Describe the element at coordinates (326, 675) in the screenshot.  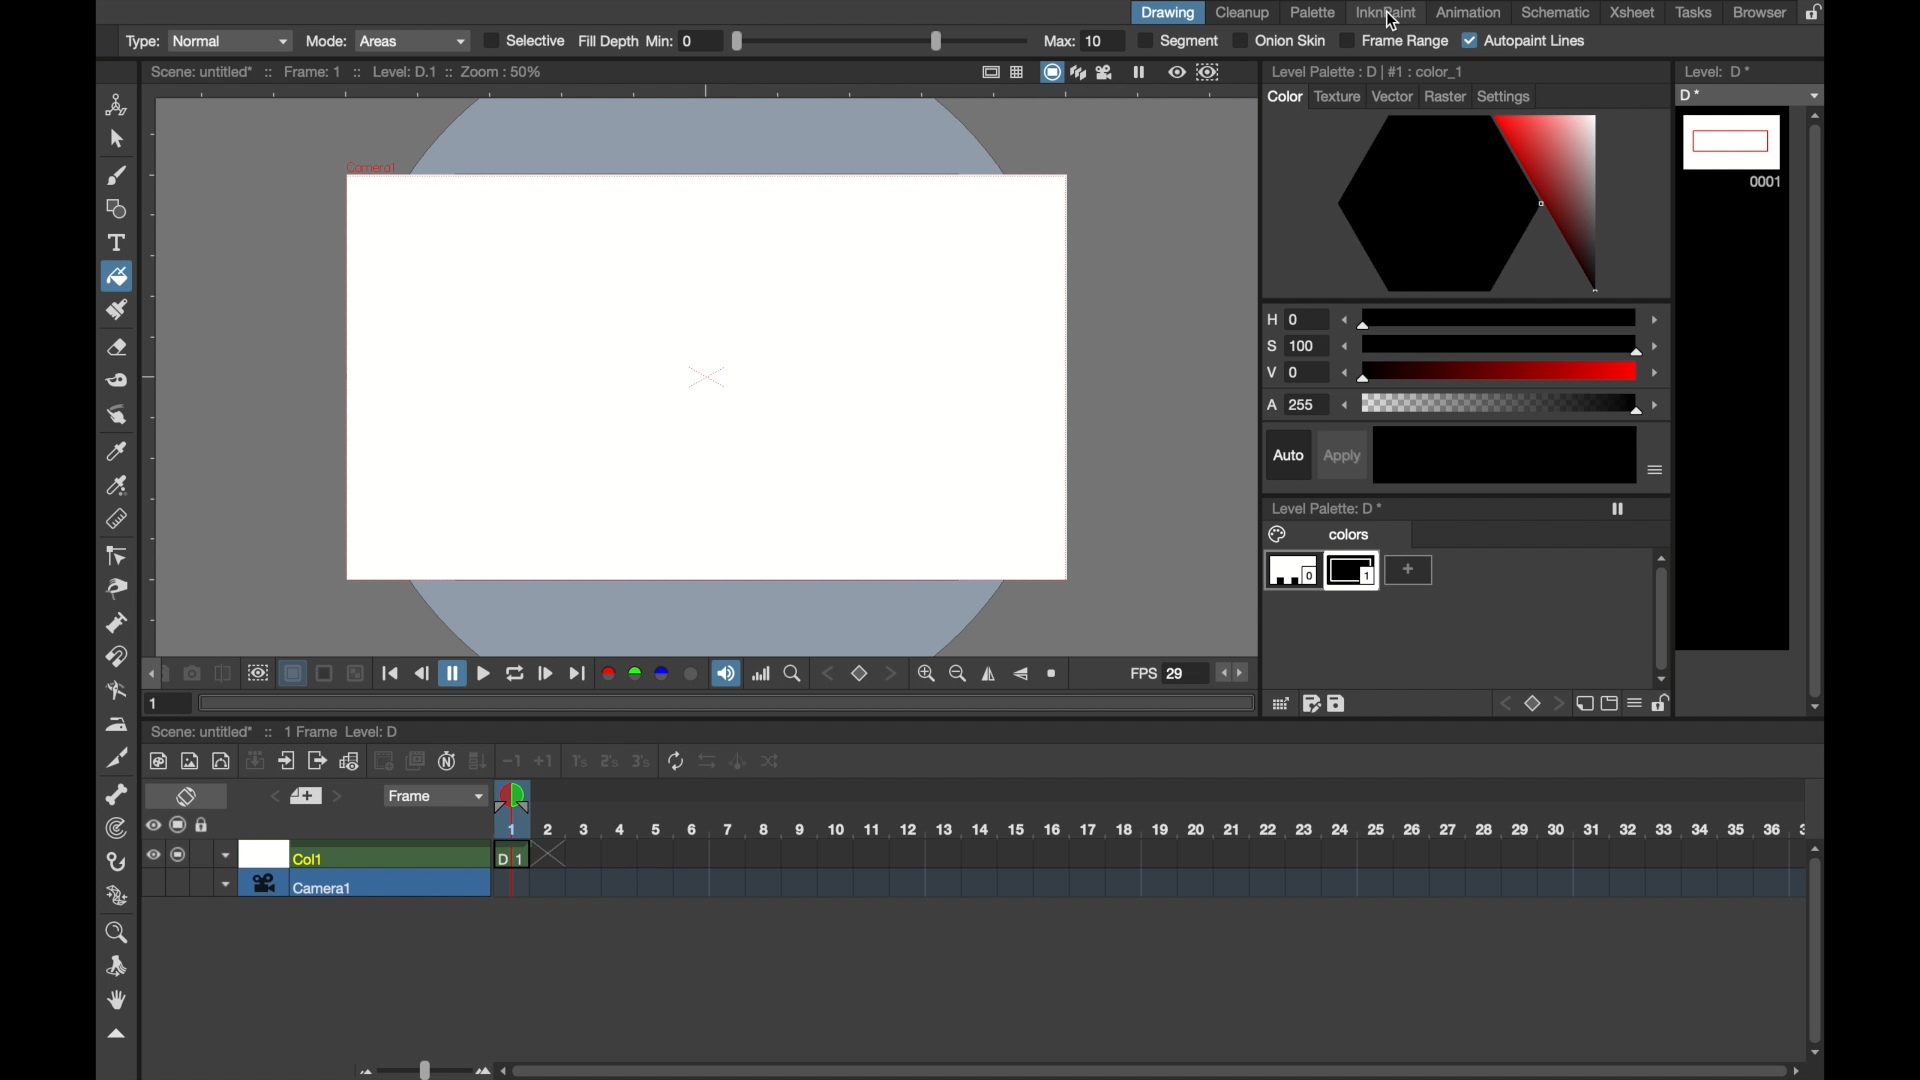
I see `screen` at that location.